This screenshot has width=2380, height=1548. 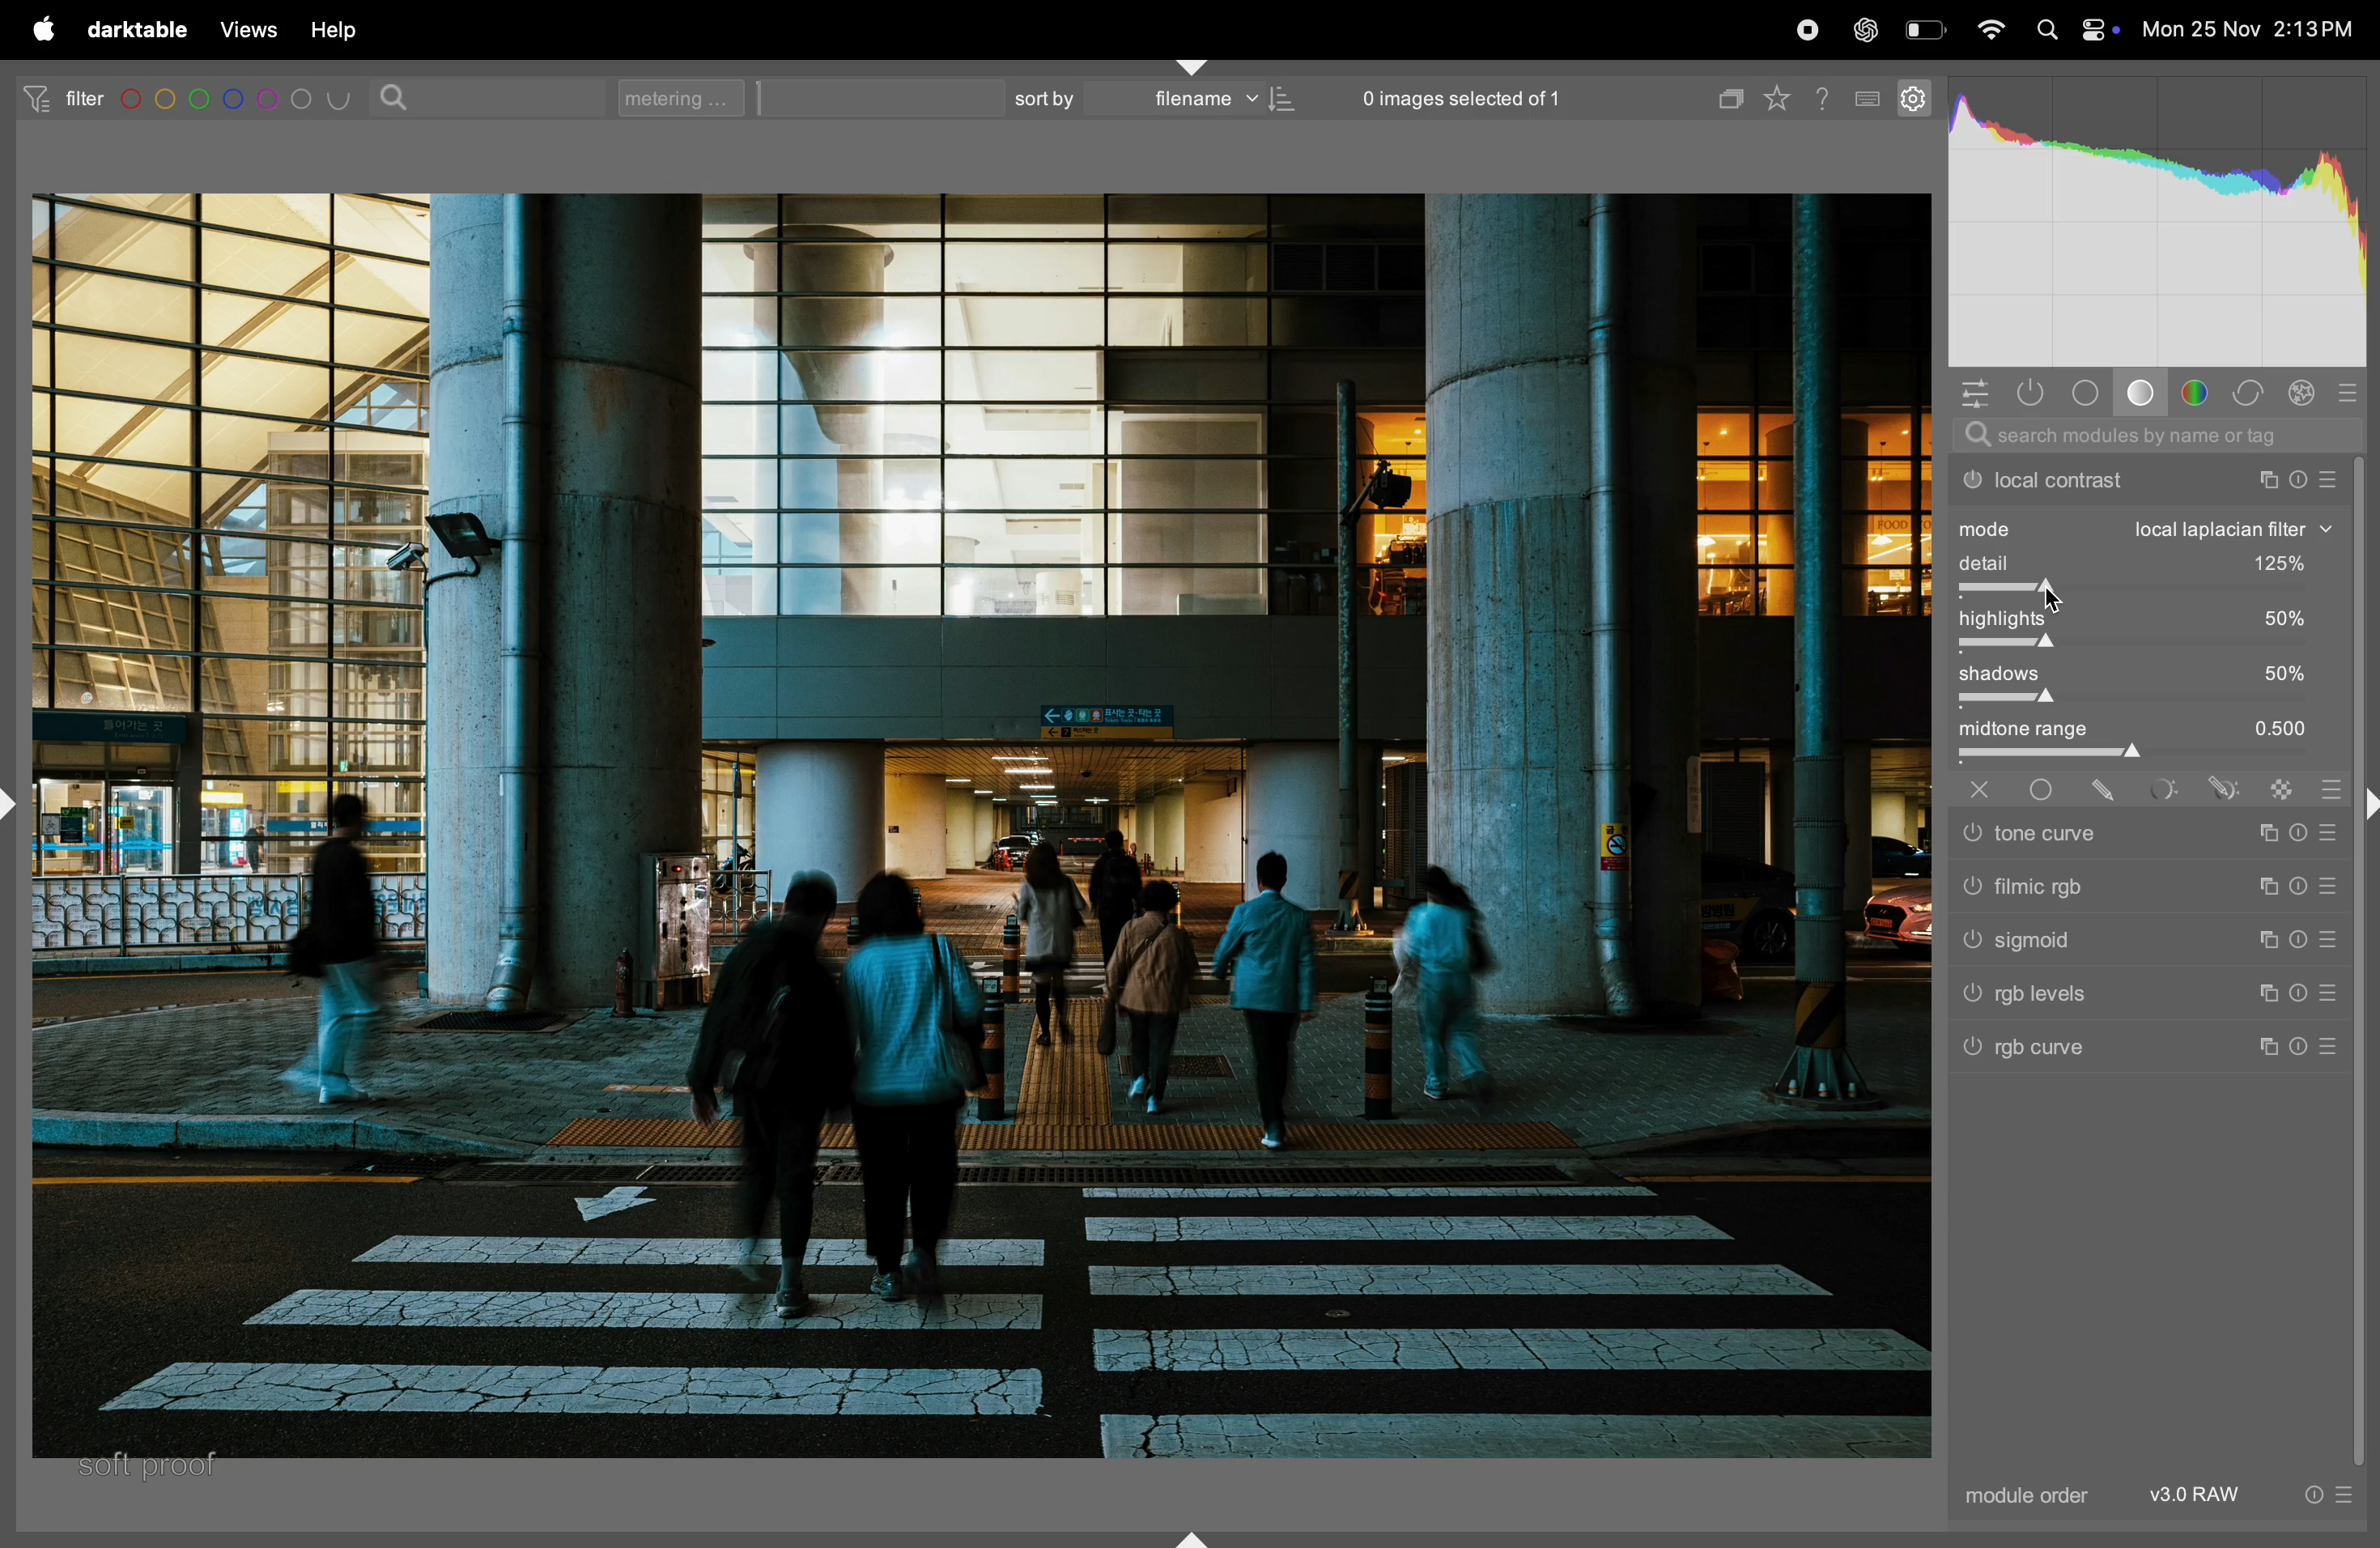 What do you see at coordinates (399, 96) in the screenshot?
I see `search` at bounding box center [399, 96].